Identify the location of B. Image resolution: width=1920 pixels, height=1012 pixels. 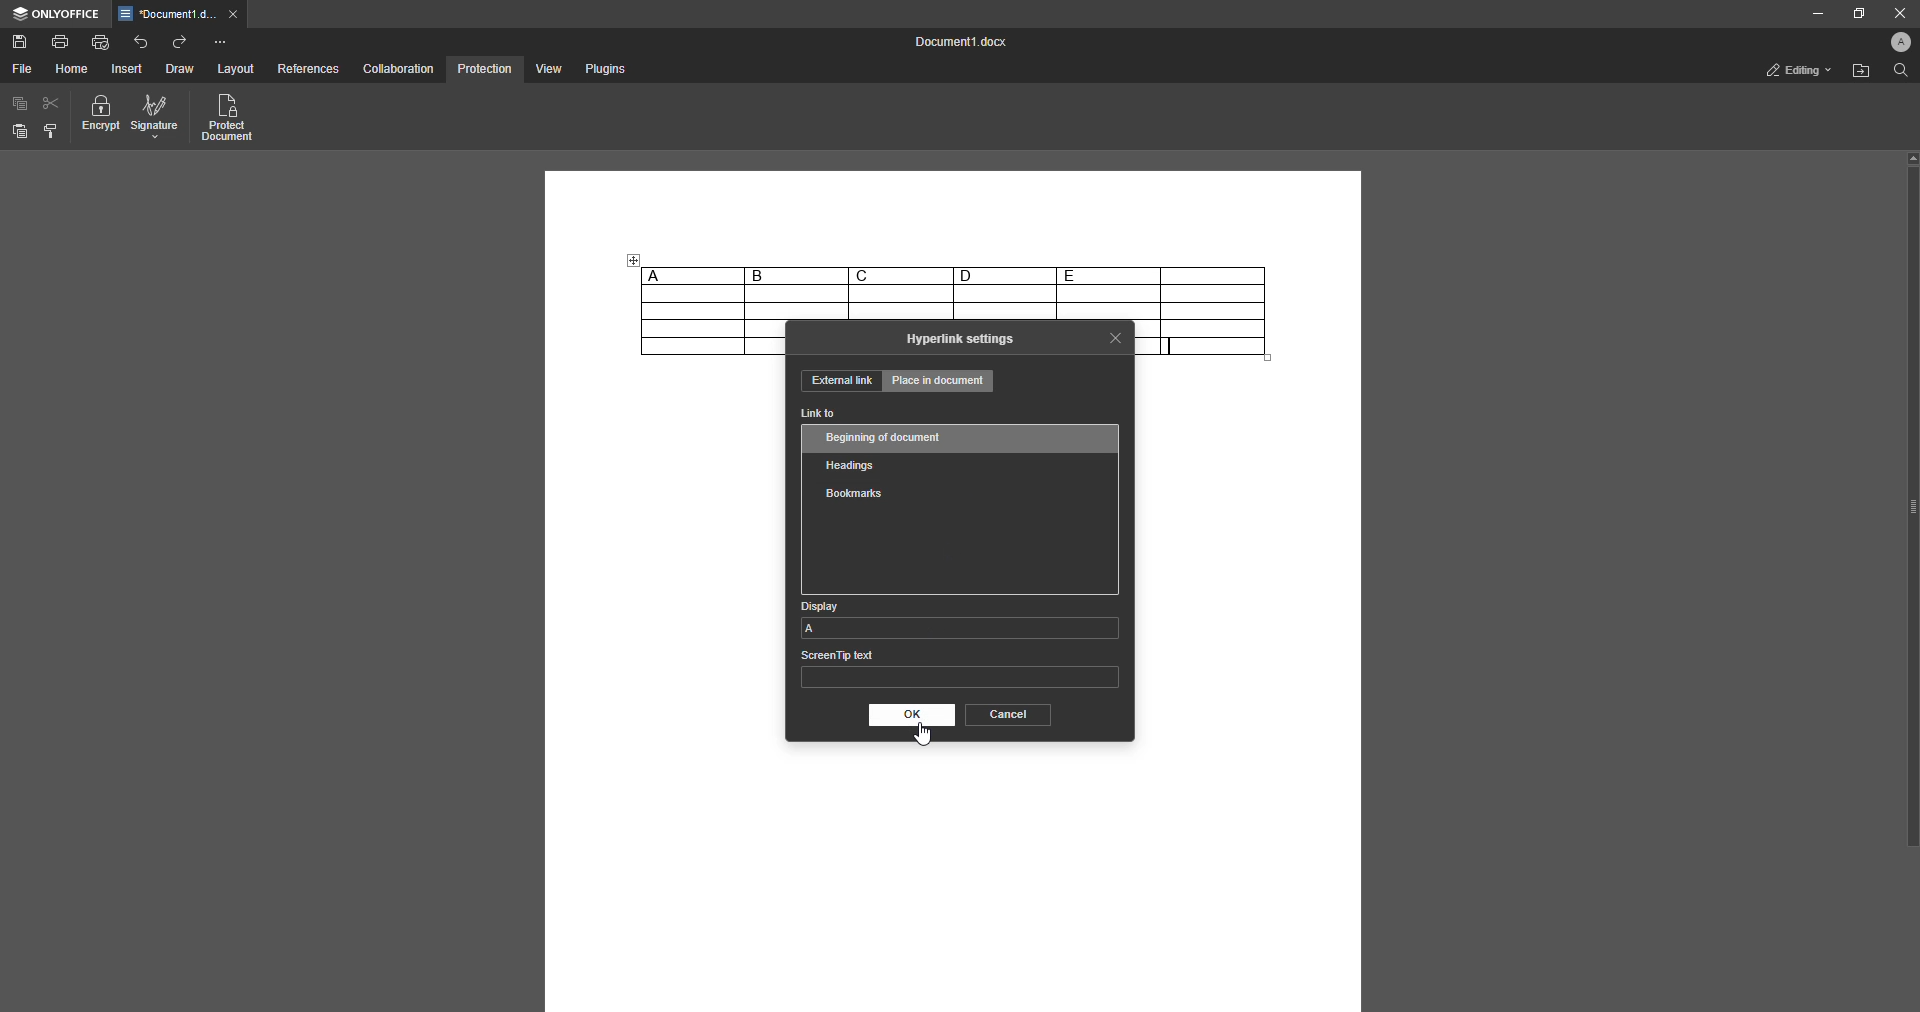
(796, 276).